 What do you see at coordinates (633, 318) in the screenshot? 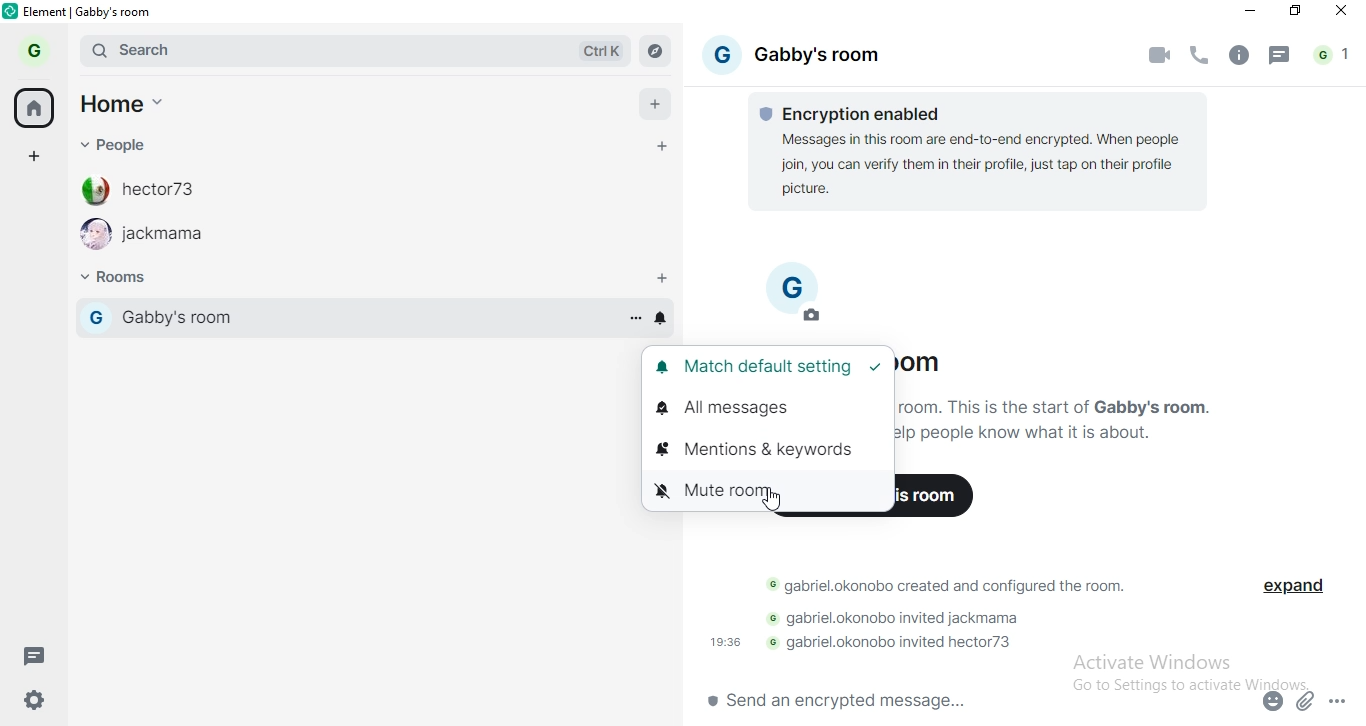
I see `more options` at bounding box center [633, 318].